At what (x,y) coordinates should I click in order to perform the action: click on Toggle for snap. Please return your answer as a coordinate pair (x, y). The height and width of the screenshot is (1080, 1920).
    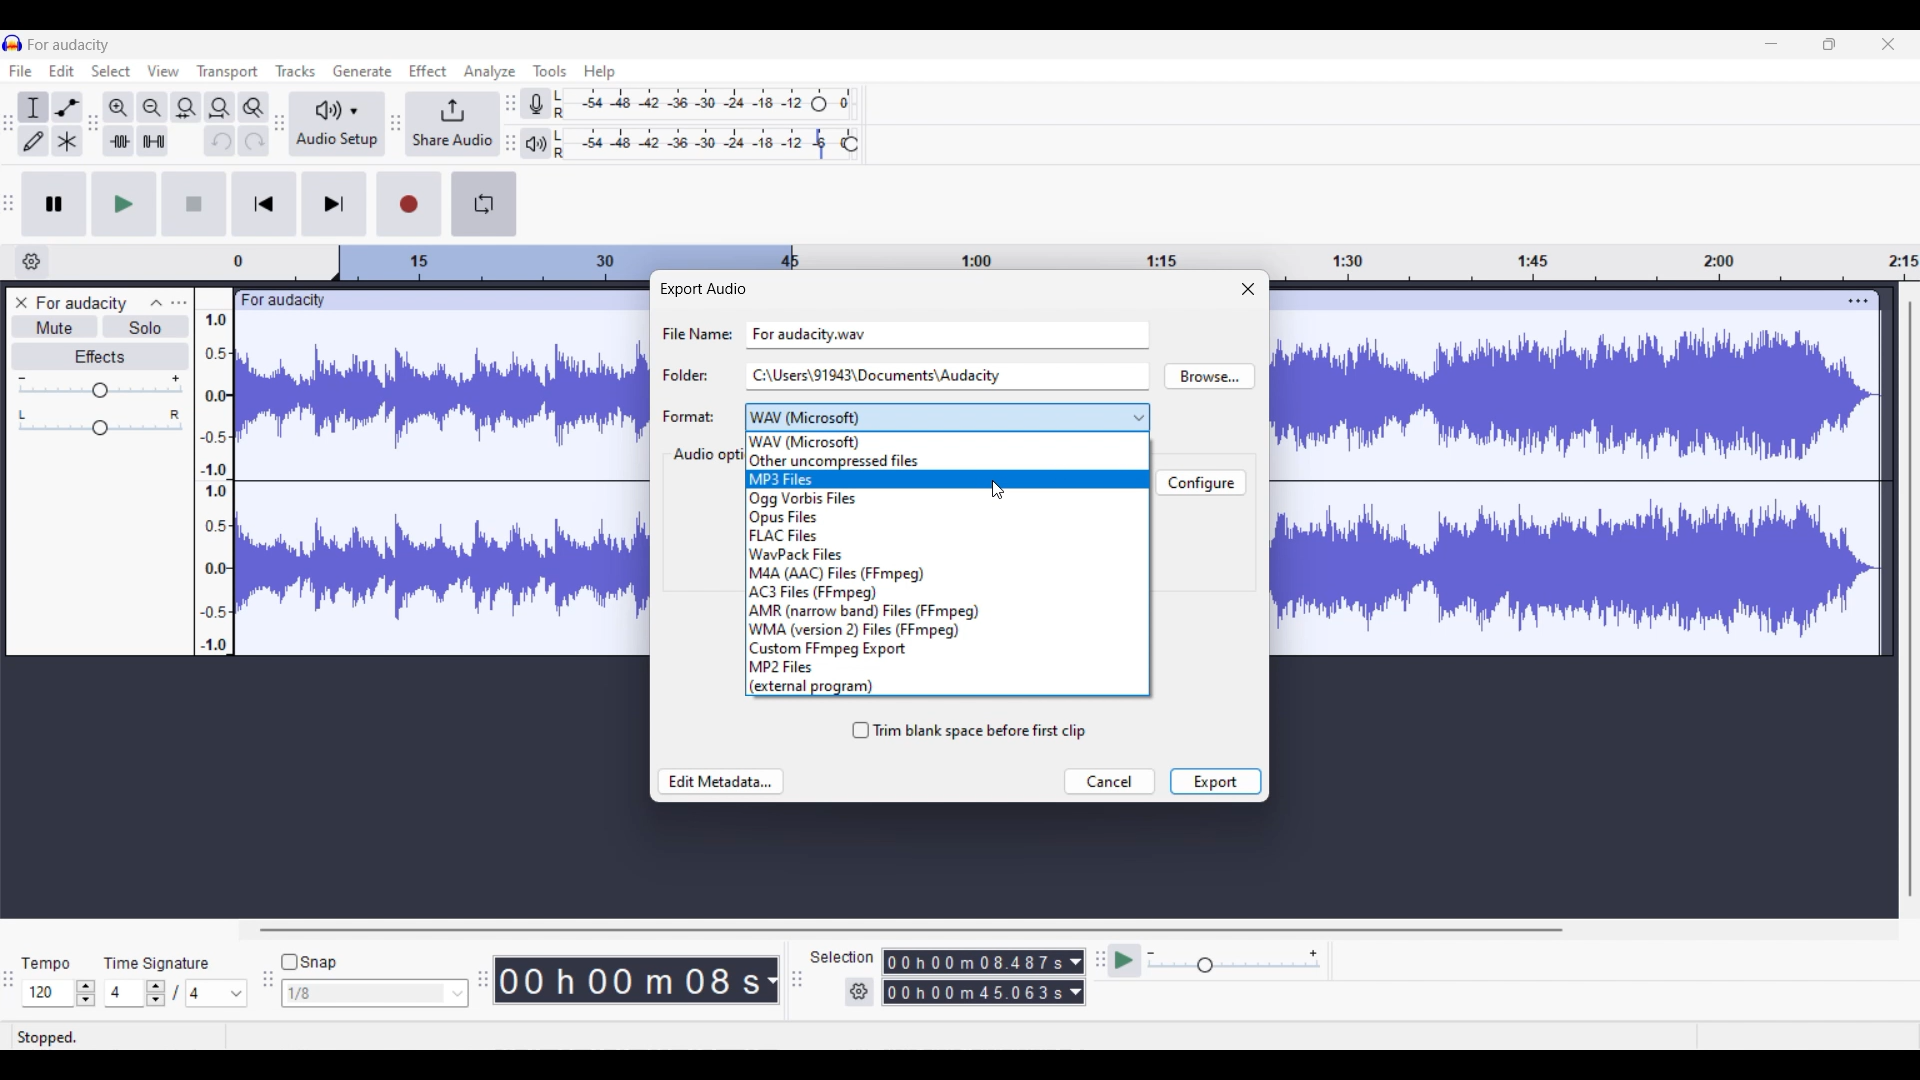
    Looking at the image, I should click on (309, 962).